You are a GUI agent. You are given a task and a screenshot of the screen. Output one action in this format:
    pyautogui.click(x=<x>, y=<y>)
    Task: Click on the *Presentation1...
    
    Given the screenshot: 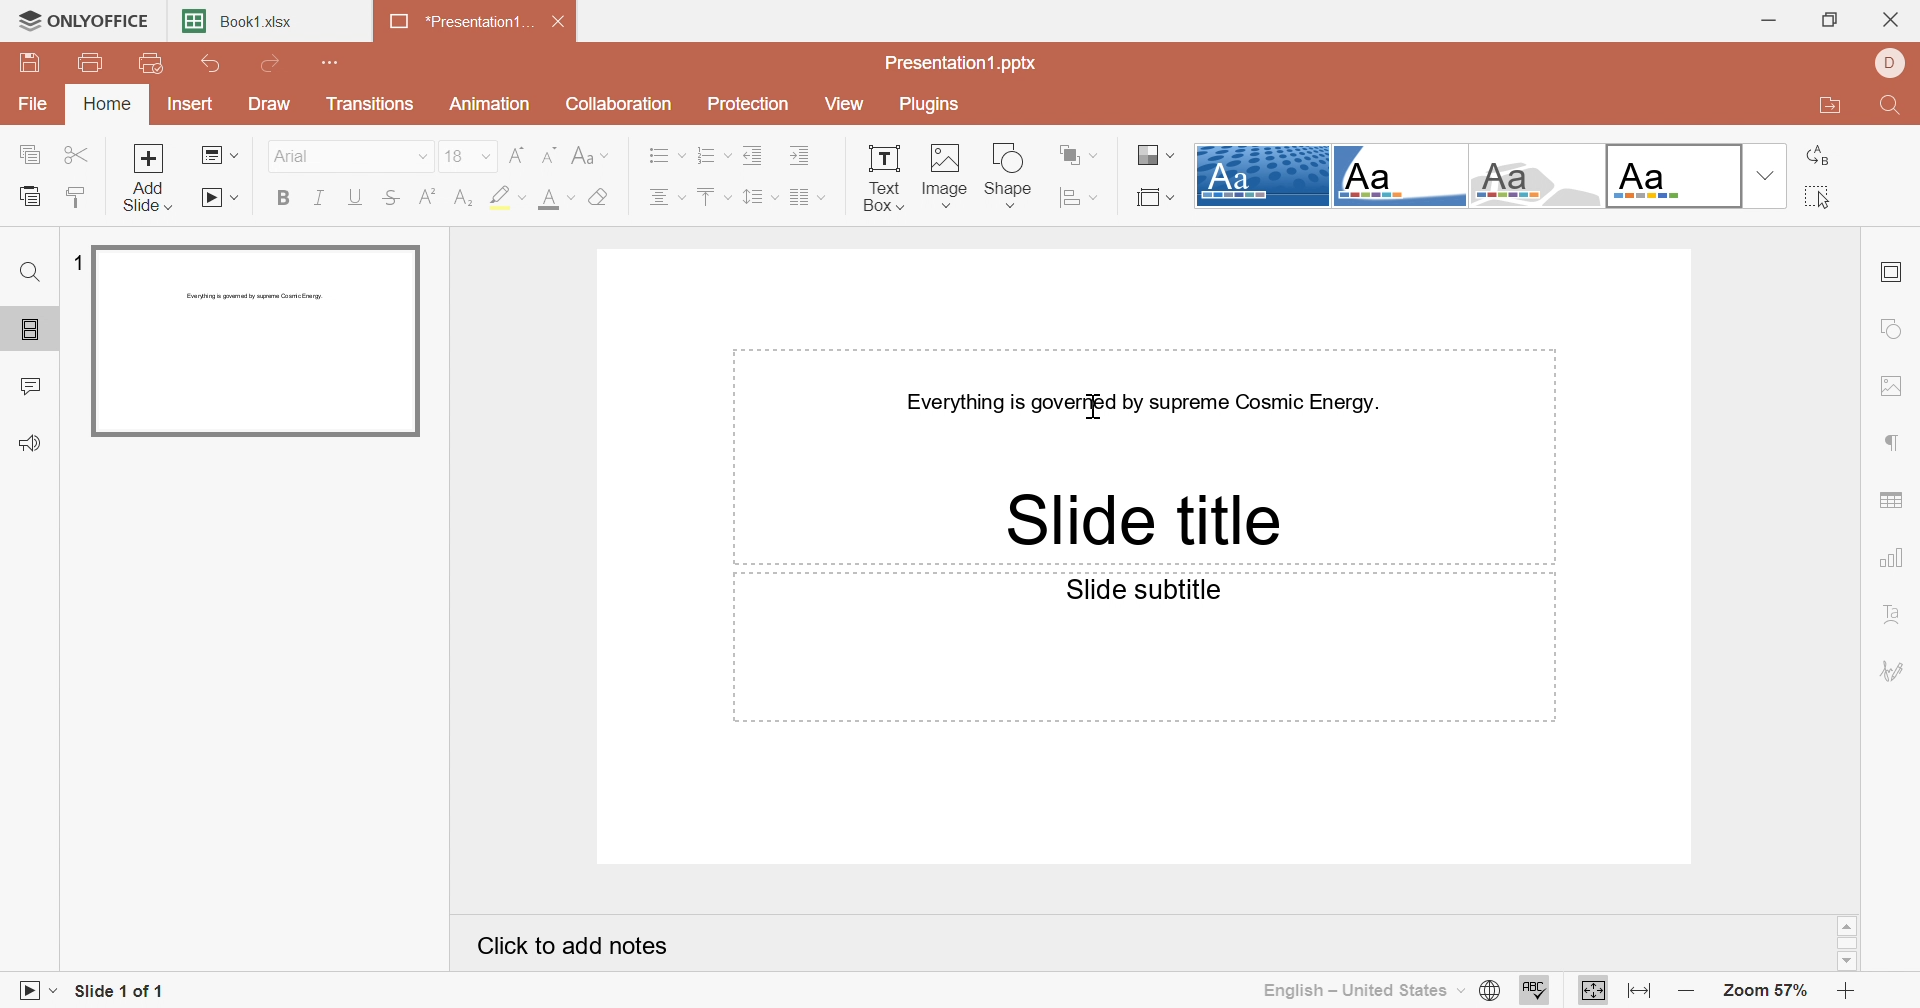 What is the action you would take?
    pyautogui.click(x=463, y=23)
    